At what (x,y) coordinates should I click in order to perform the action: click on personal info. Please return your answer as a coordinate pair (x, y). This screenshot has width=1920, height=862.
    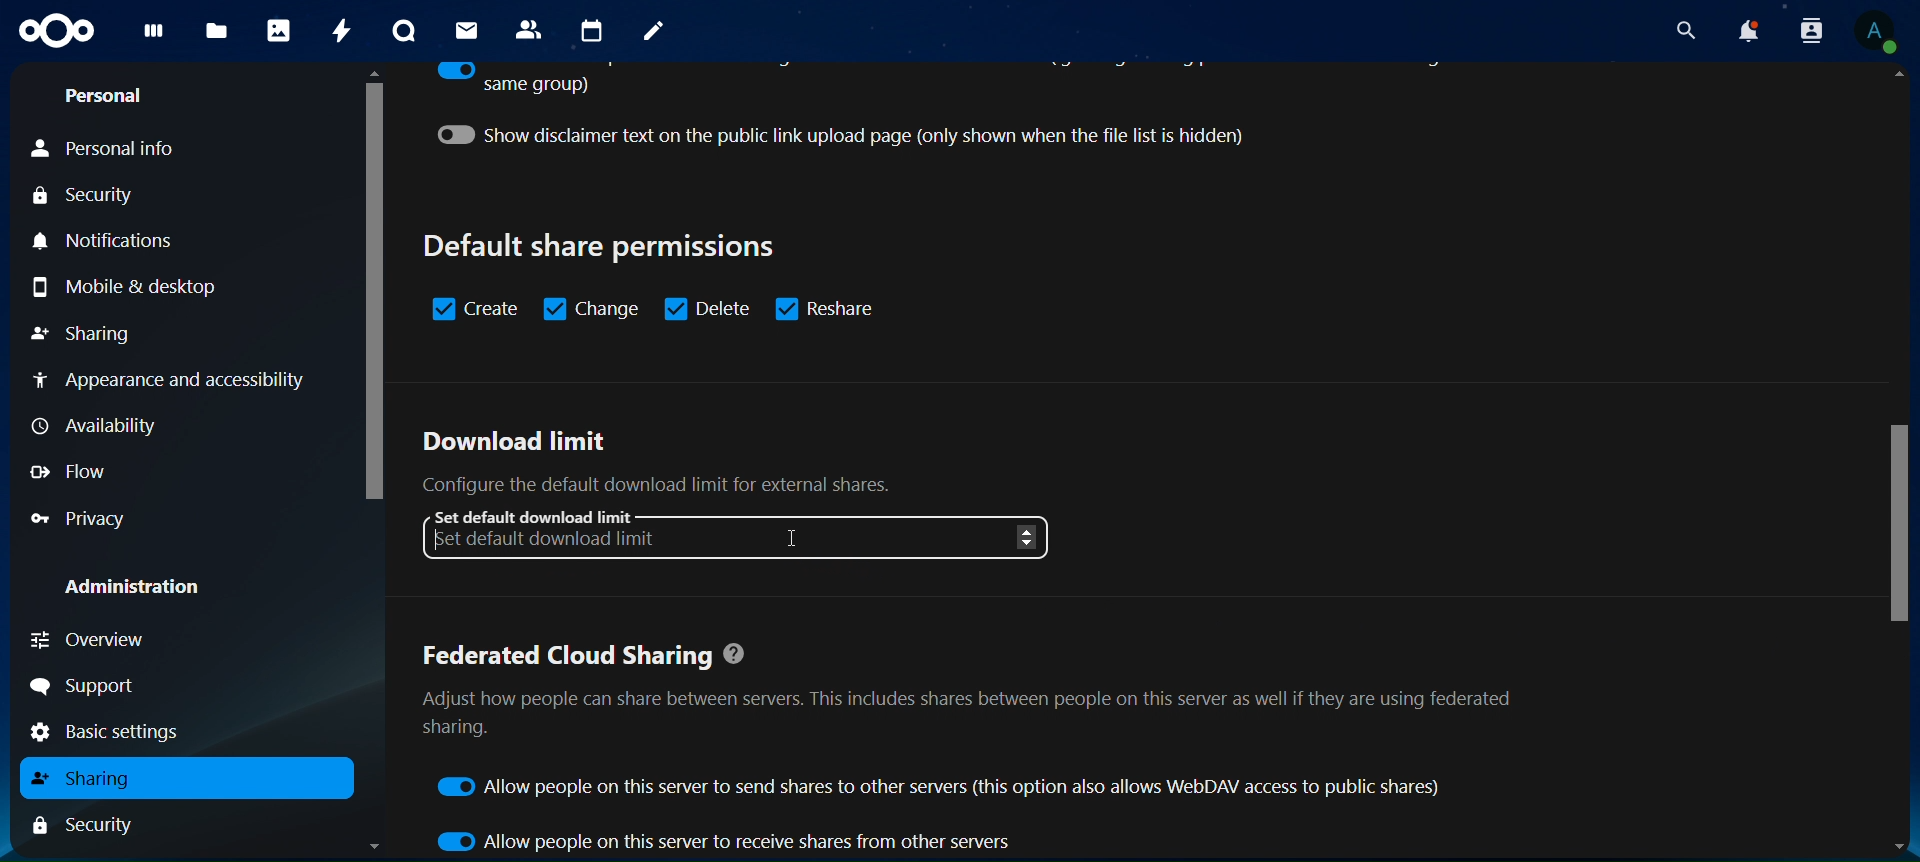
    Looking at the image, I should click on (106, 149).